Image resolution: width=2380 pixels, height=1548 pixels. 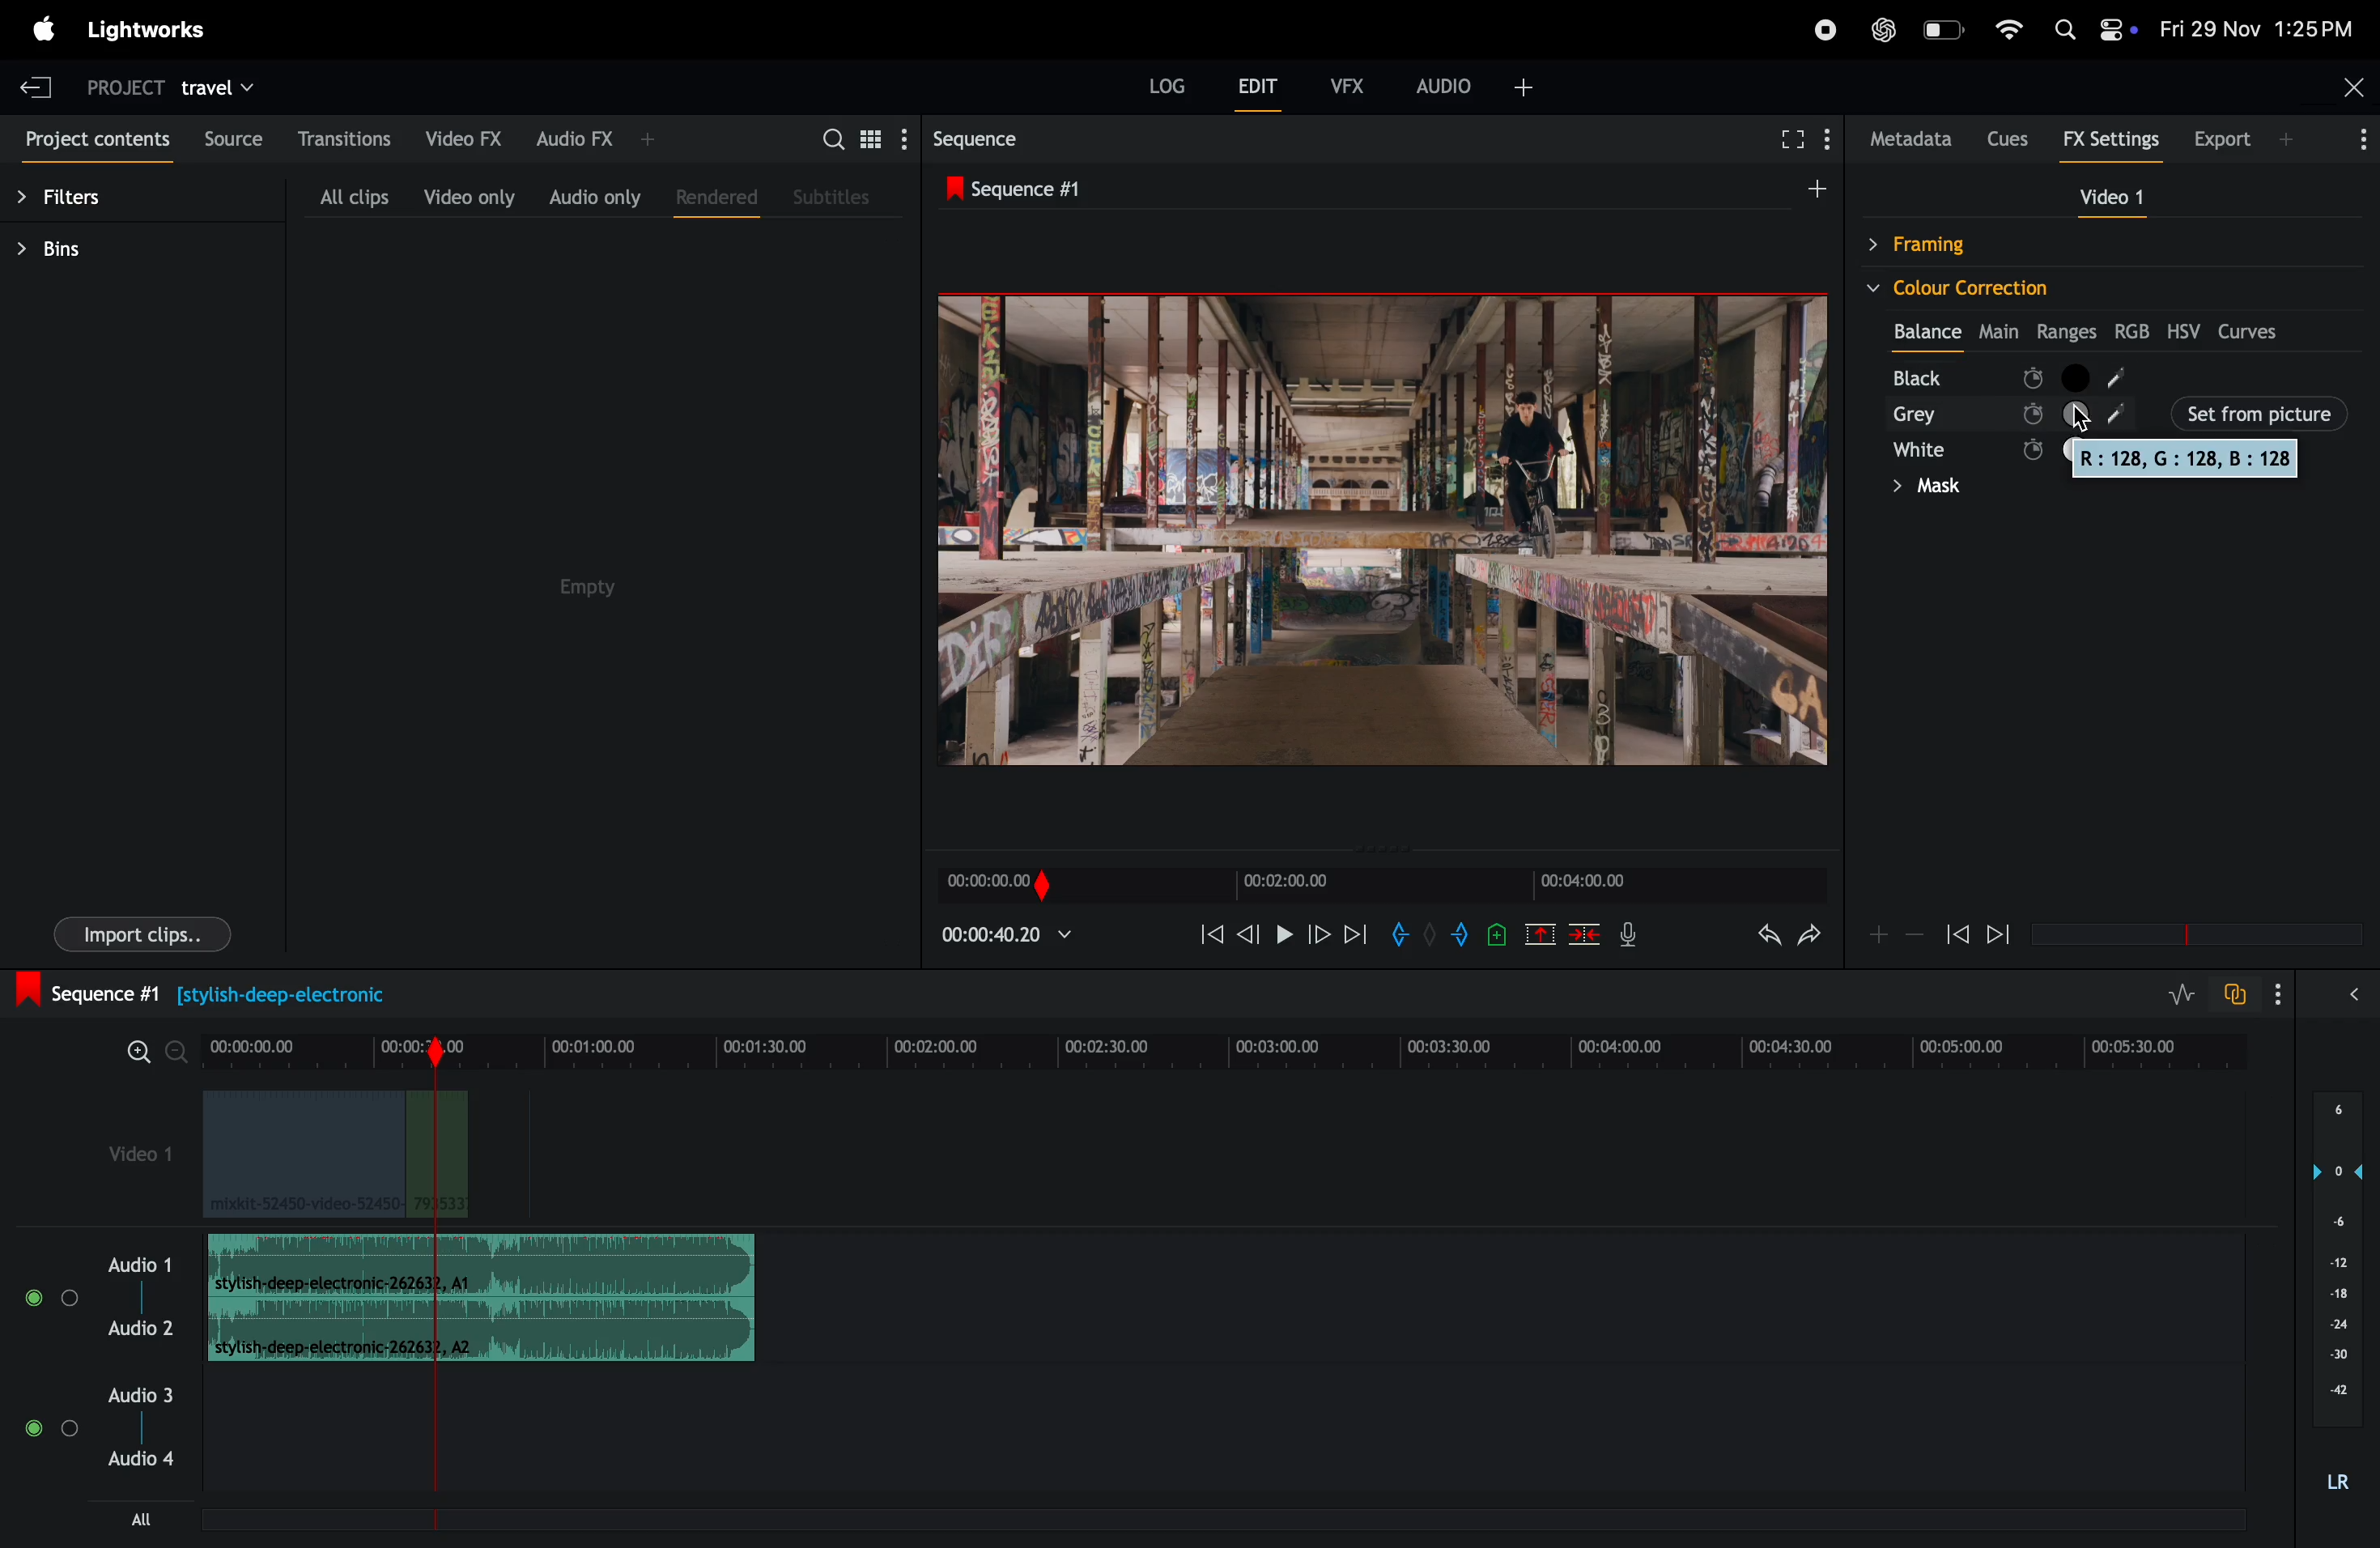 What do you see at coordinates (875, 138) in the screenshot?
I see `toggle between list view` at bounding box center [875, 138].